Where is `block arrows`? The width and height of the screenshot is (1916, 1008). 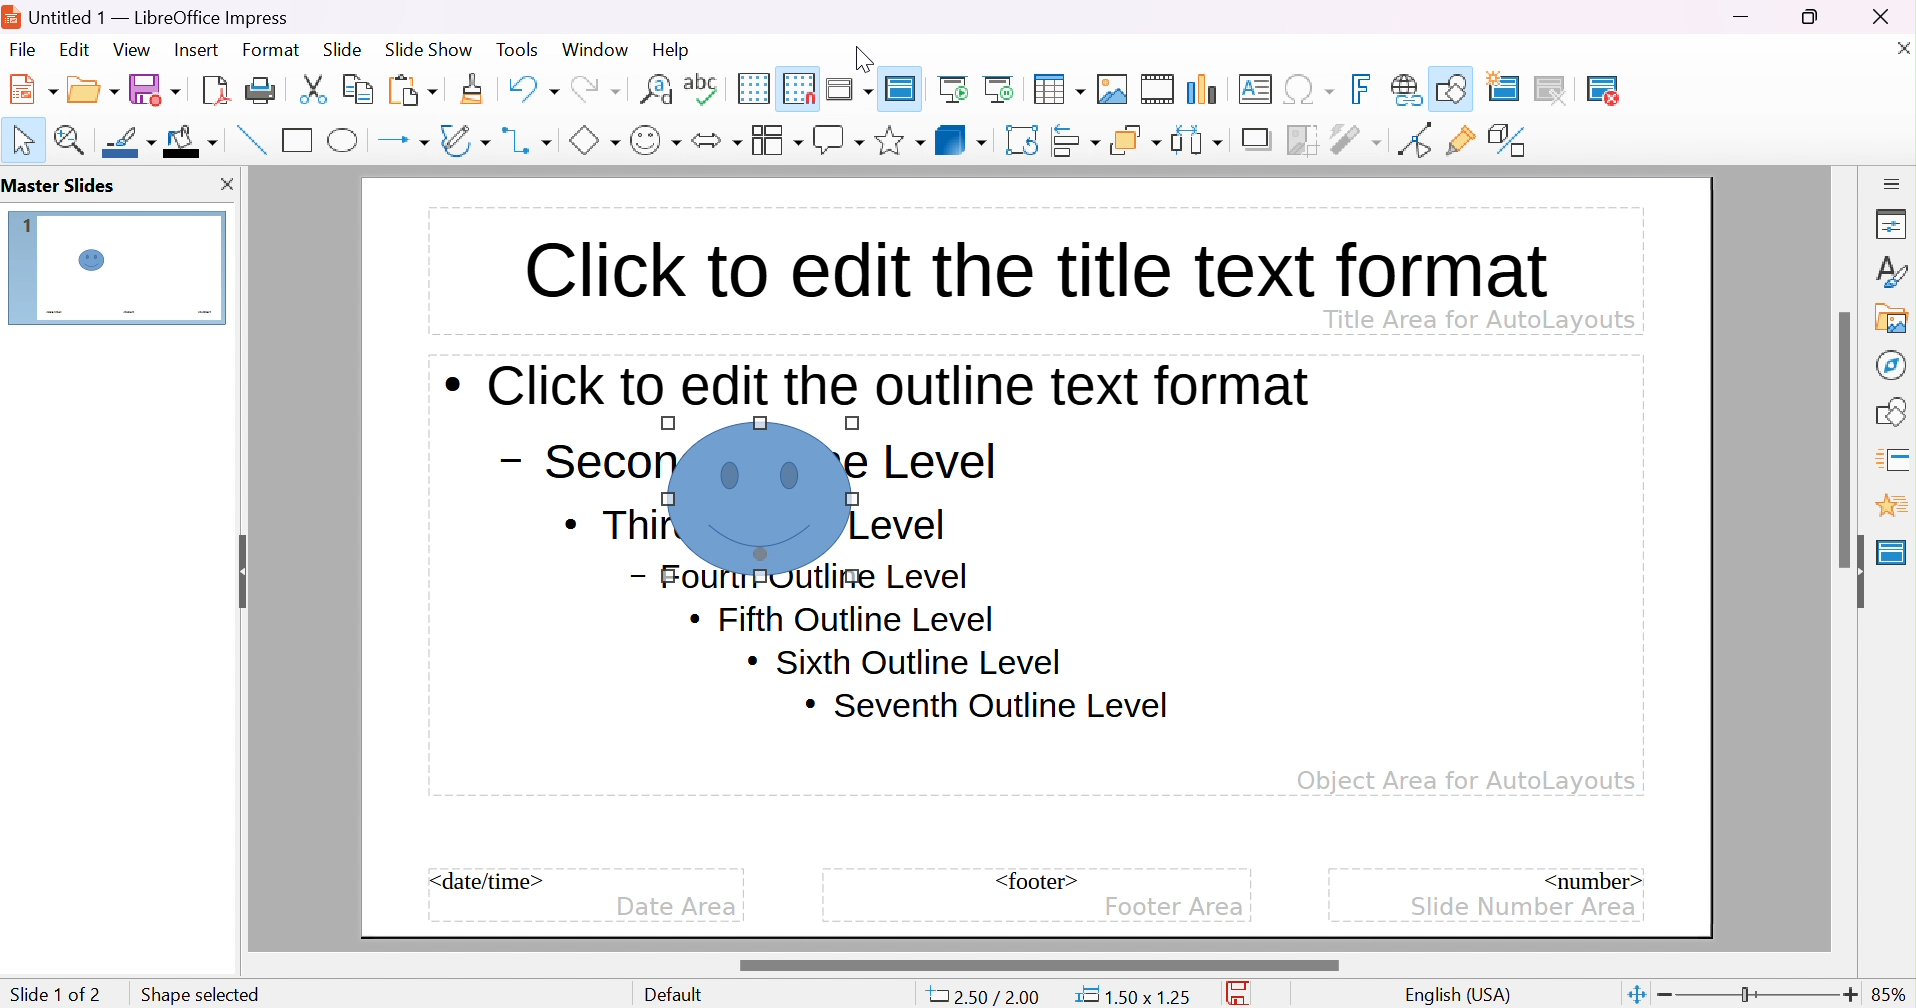
block arrows is located at coordinates (716, 140).